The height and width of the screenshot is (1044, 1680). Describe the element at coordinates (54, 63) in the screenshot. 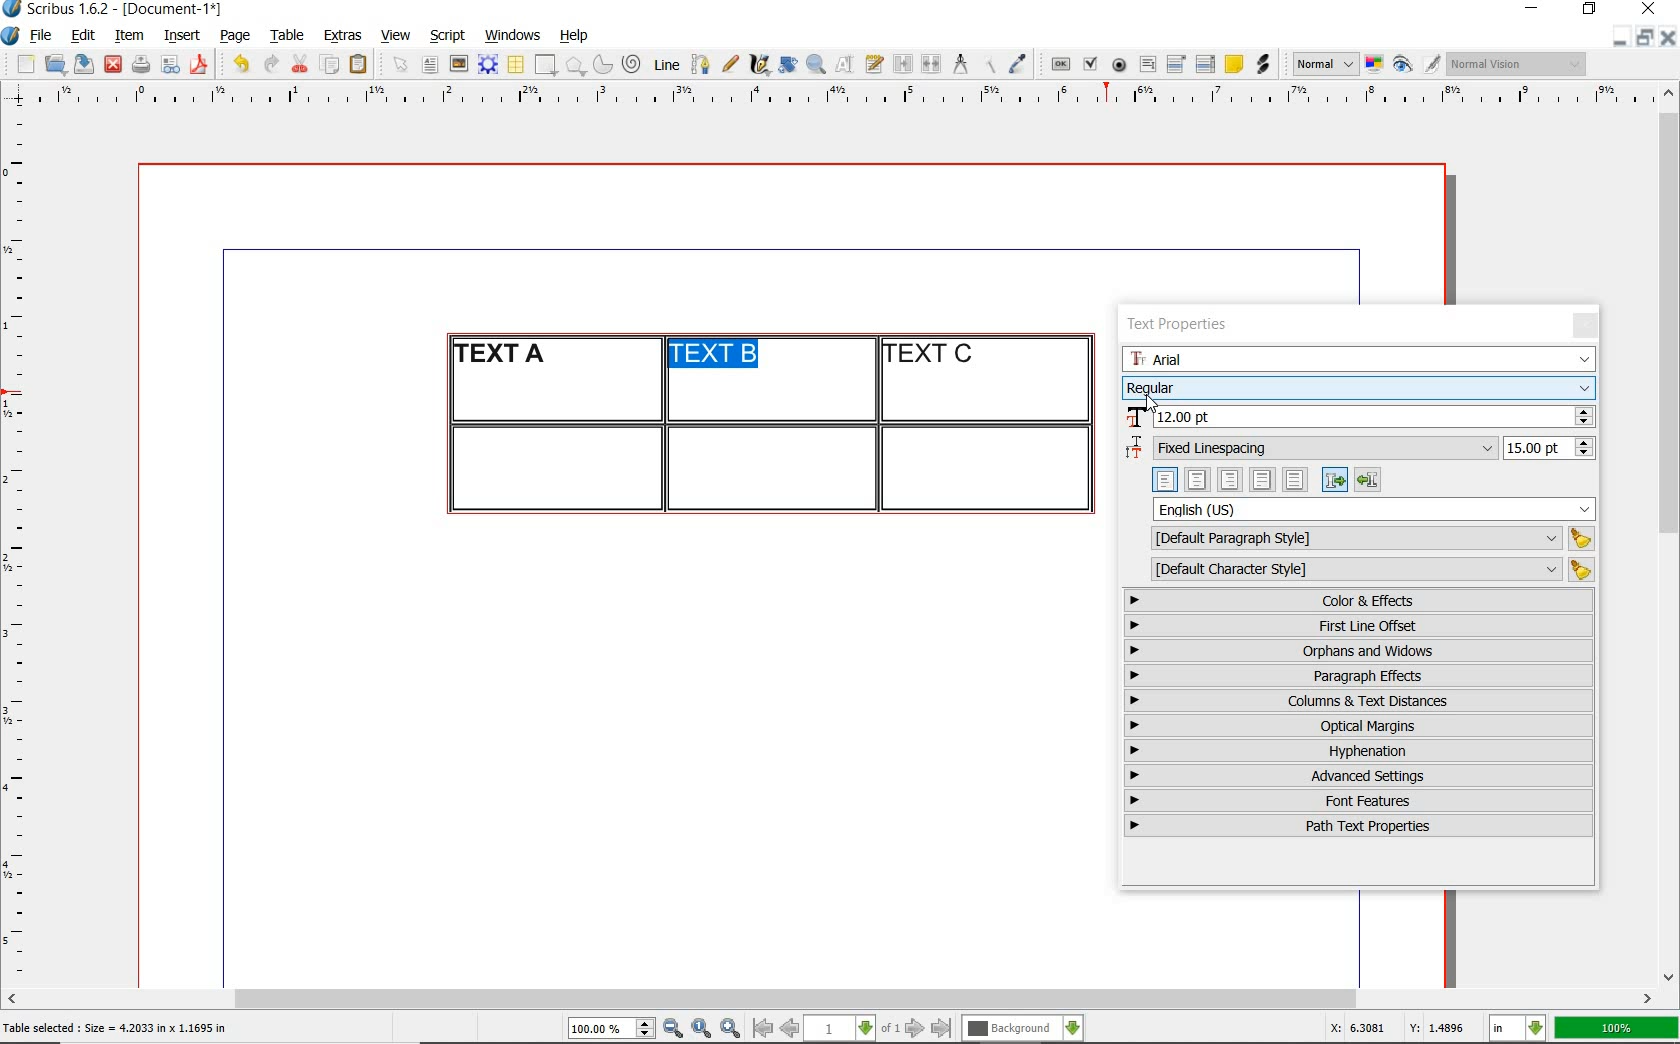

I see `open` at that location.